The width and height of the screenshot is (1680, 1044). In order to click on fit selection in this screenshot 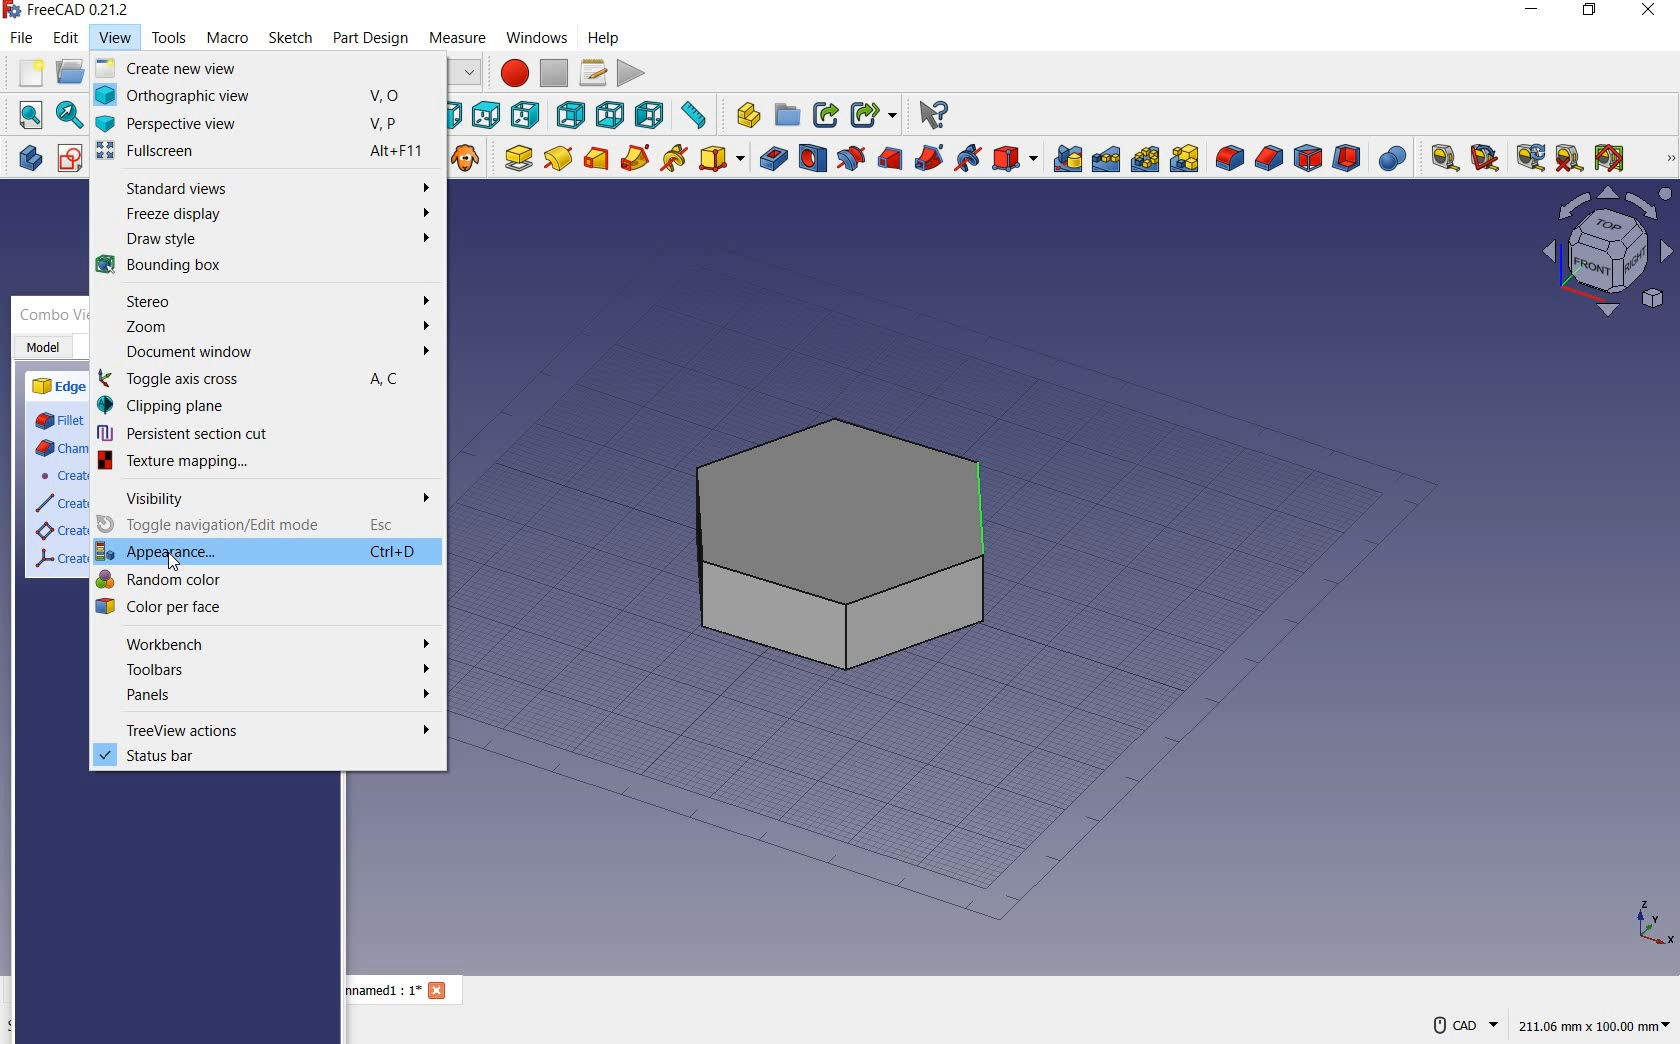, I will do `click(69, 115)`.